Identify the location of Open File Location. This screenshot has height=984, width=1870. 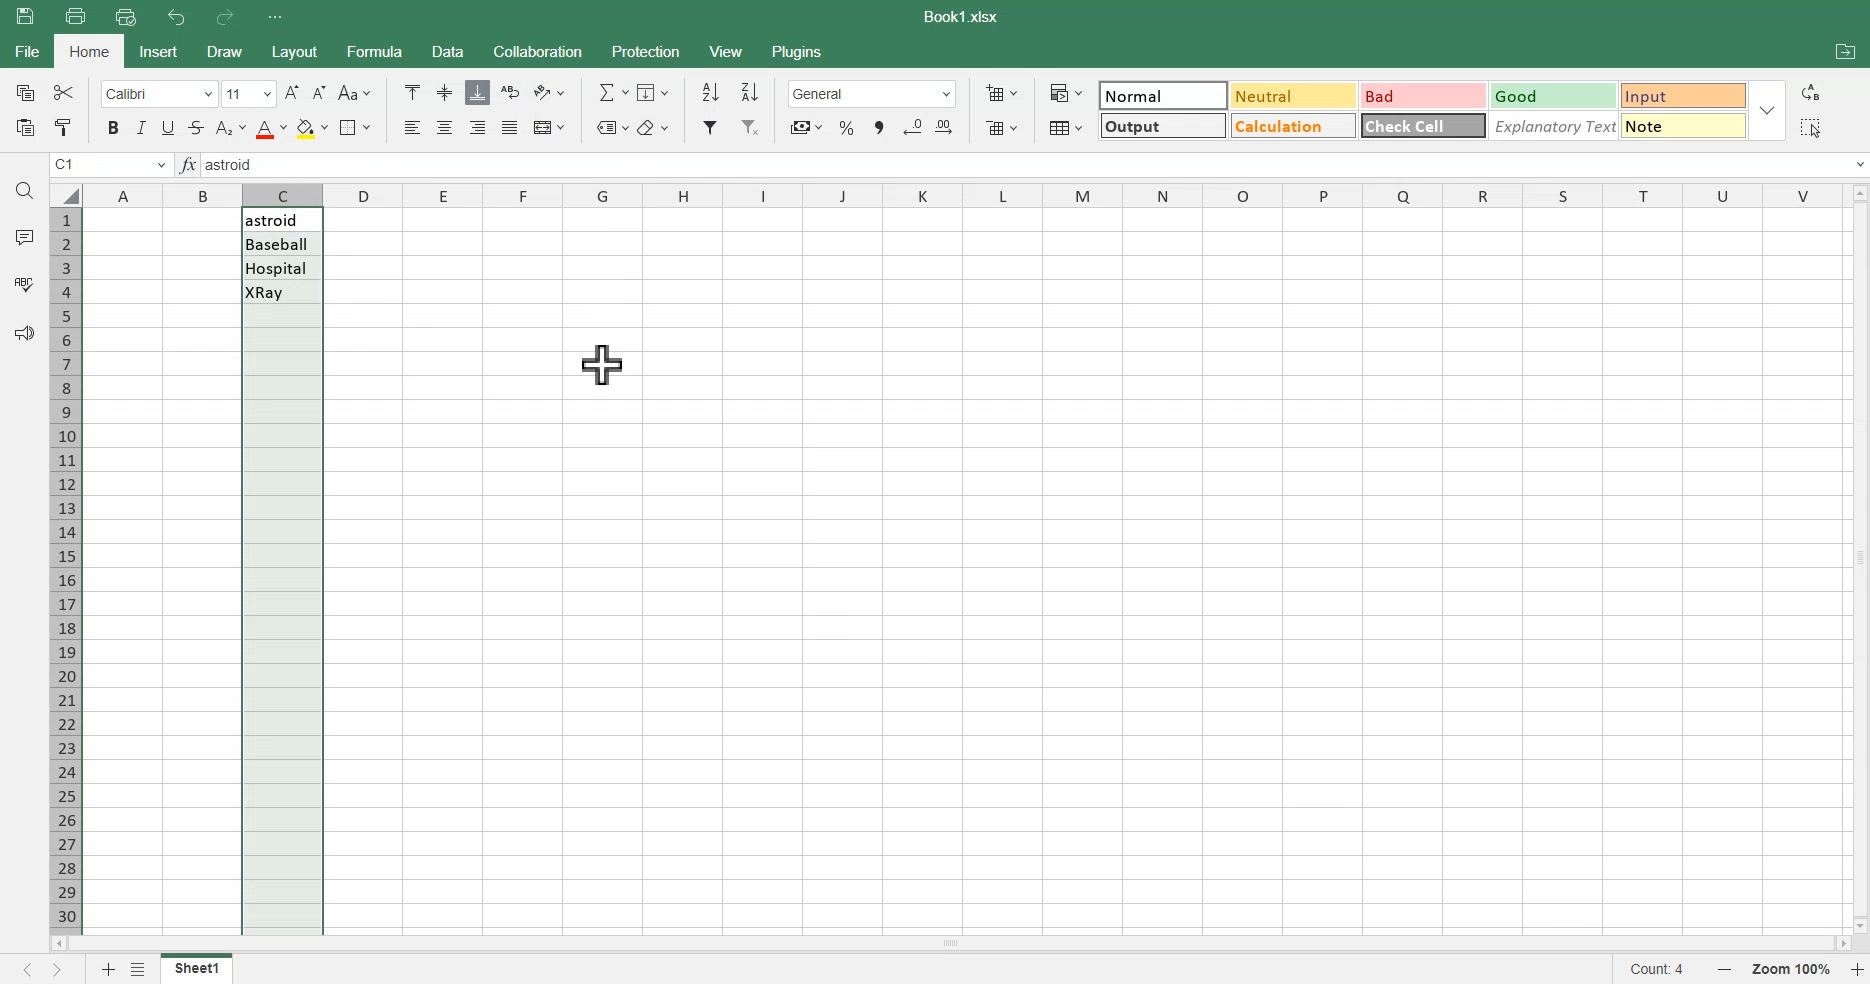
(1845, 54).